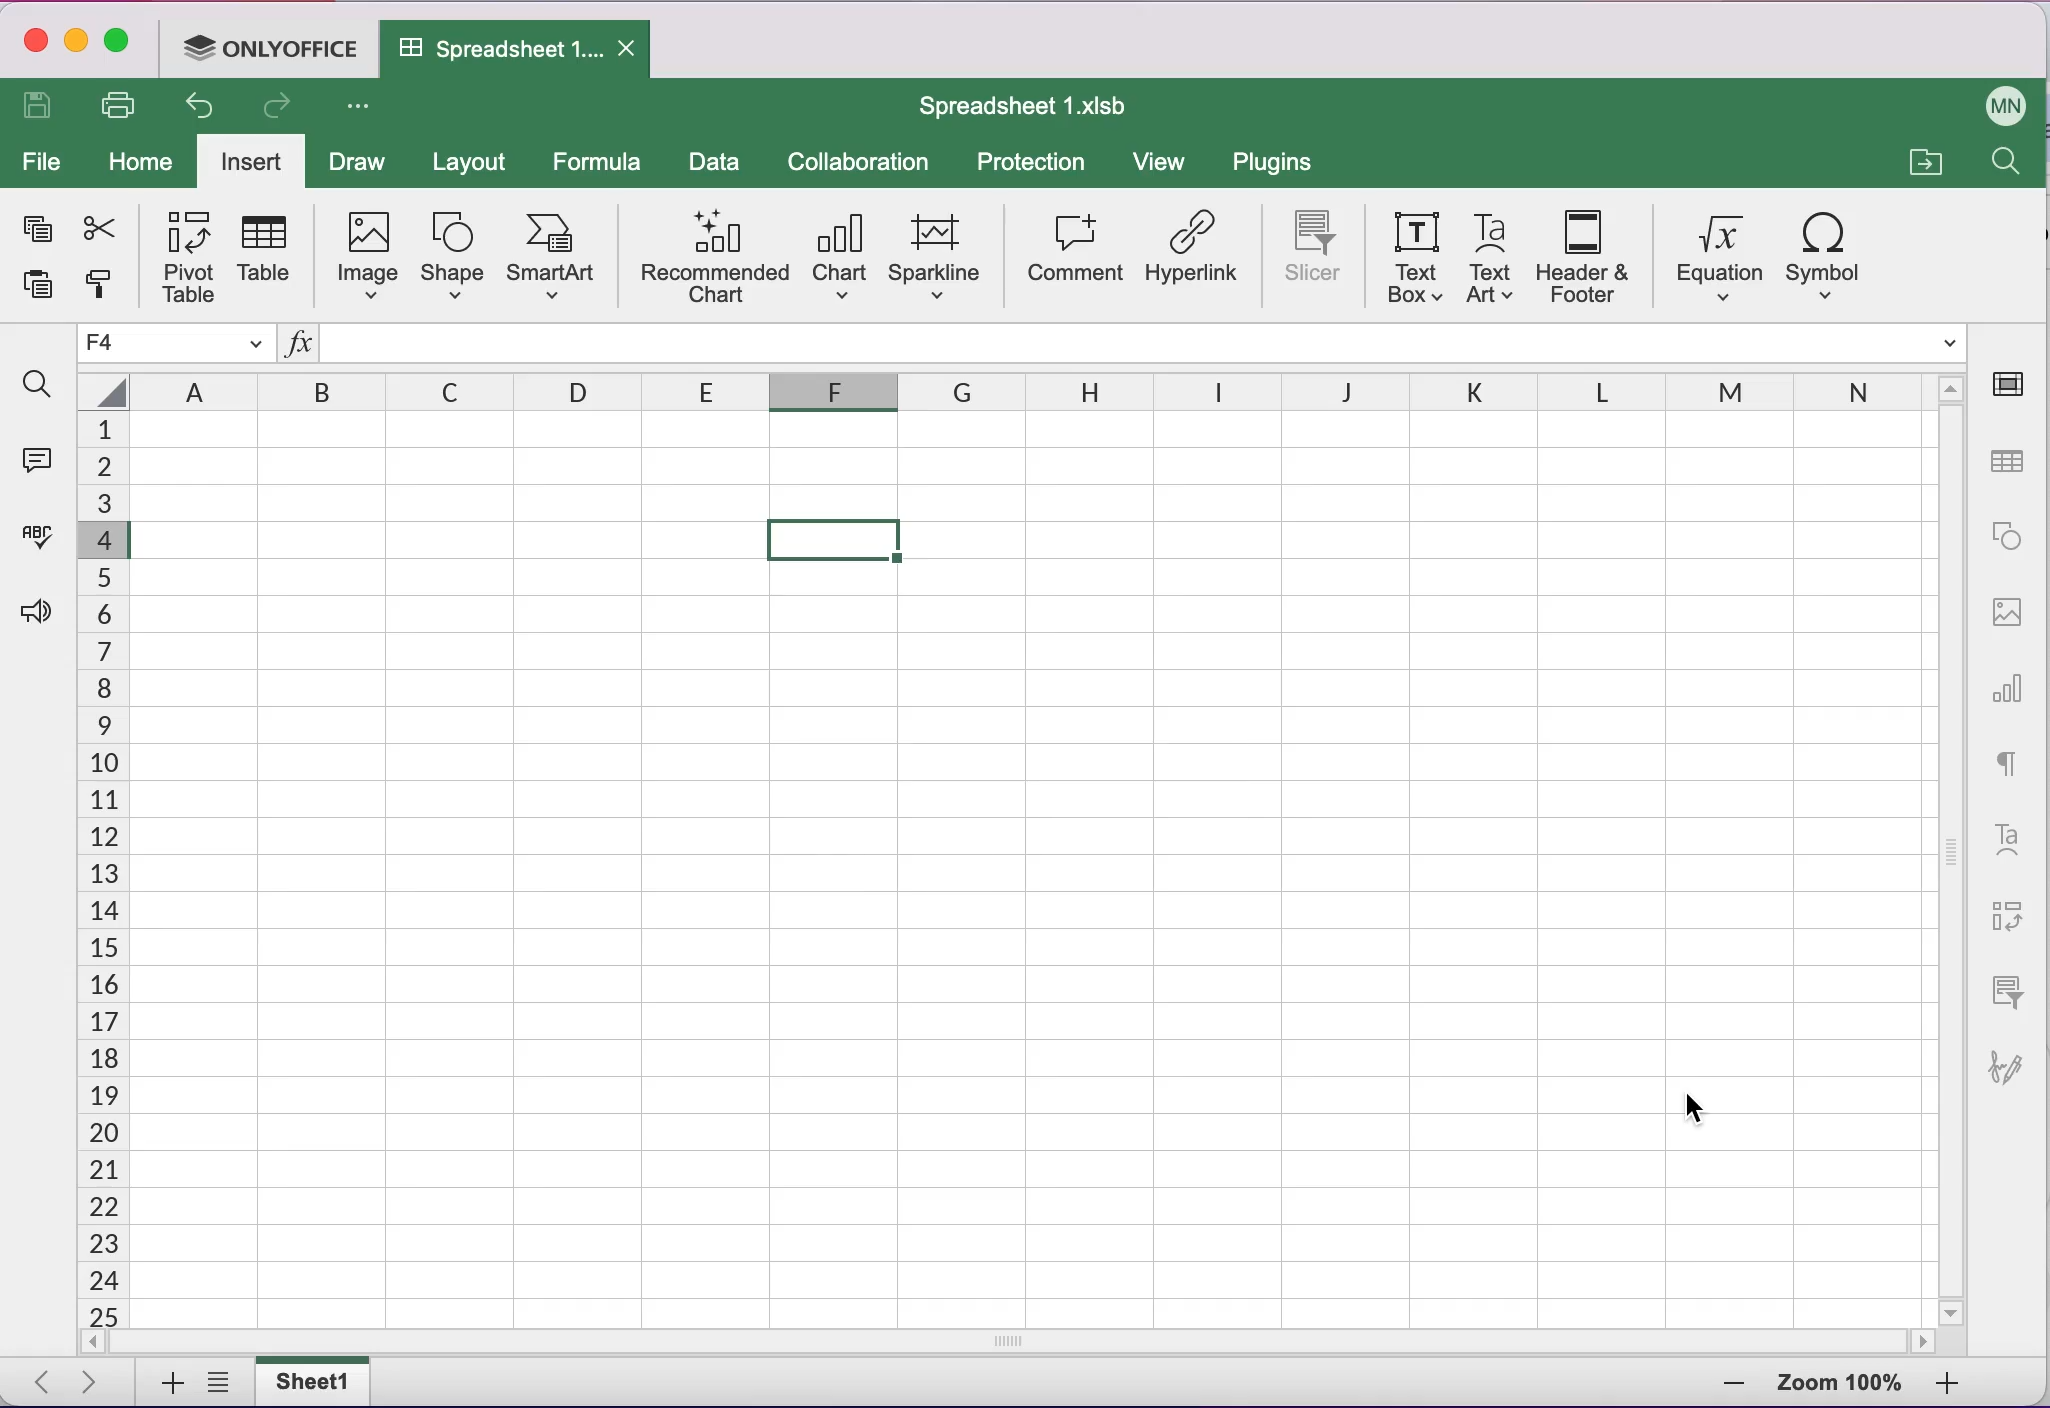 The width and height of the screenshot is (2050, 1408). I want to click on zoom in, so click(1716, 1385).